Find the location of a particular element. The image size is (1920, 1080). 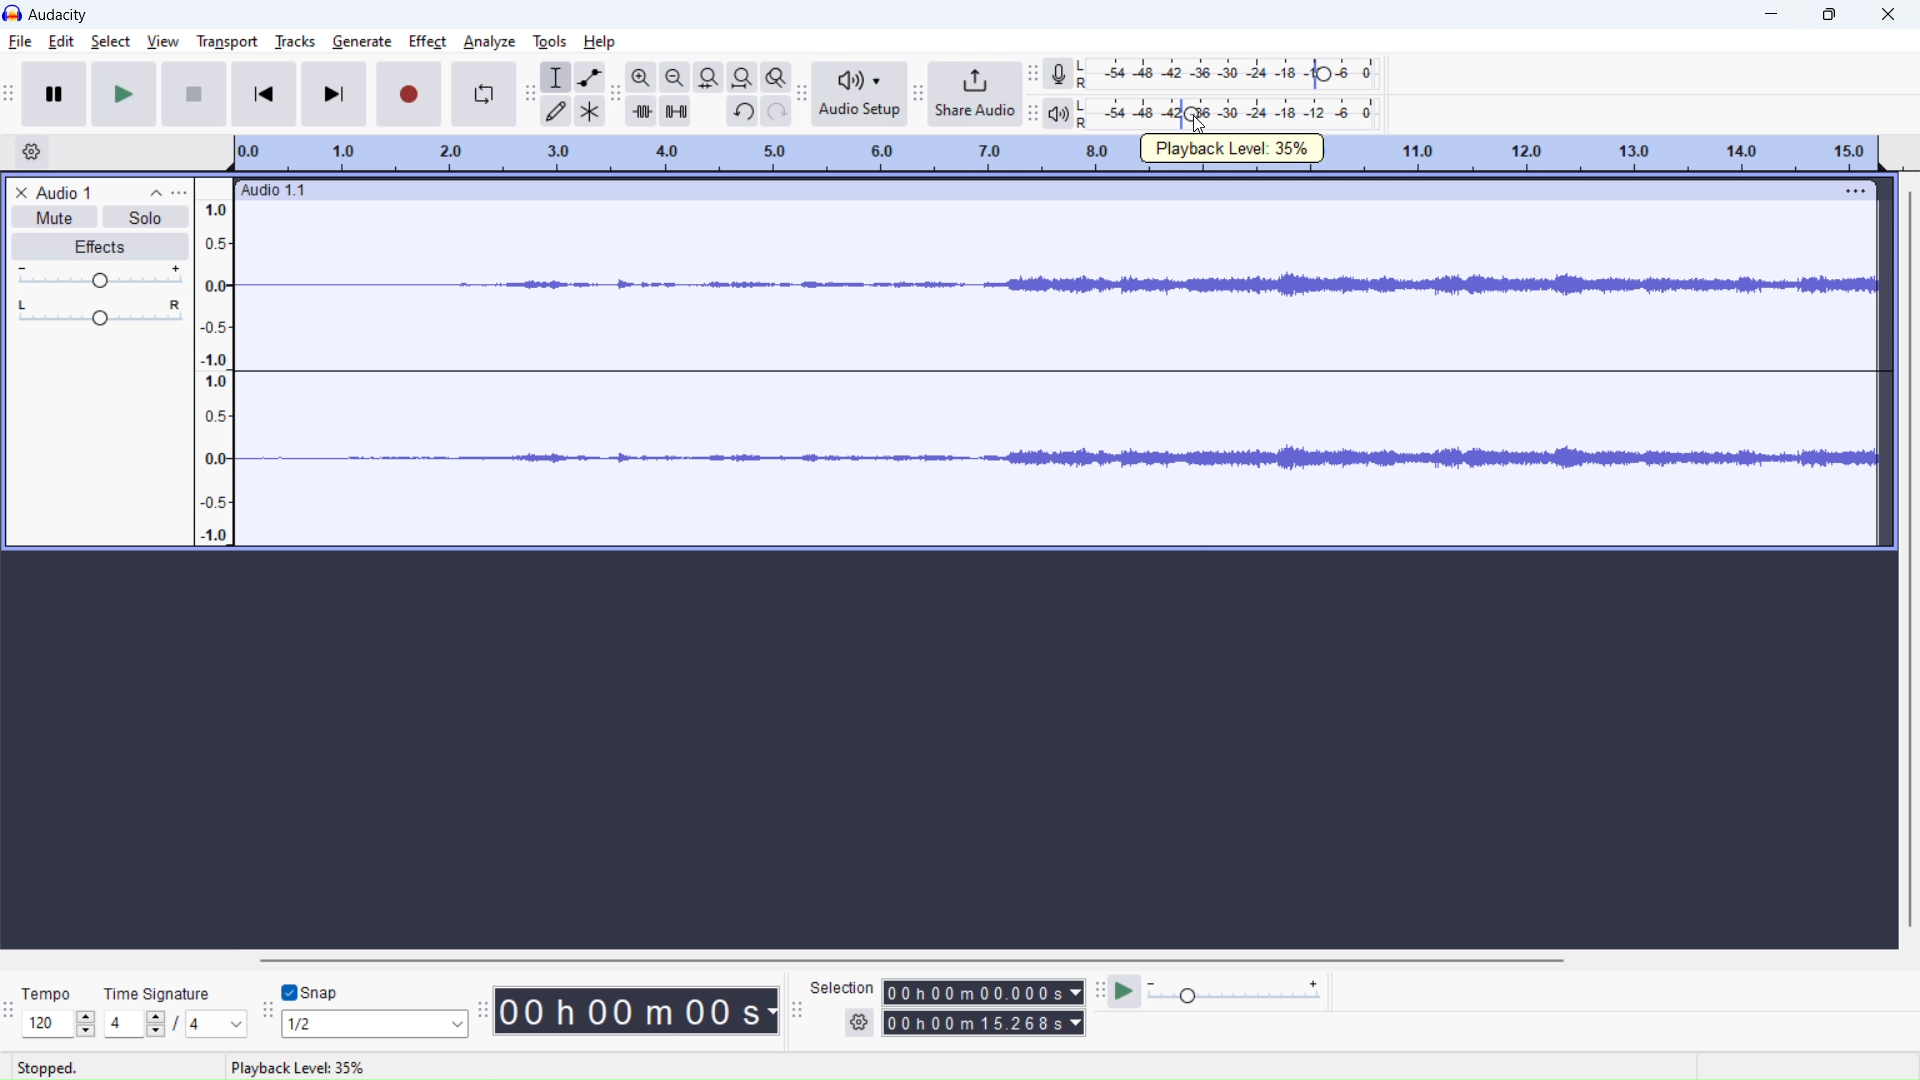

timeline is located at coordinates (1058, 154).